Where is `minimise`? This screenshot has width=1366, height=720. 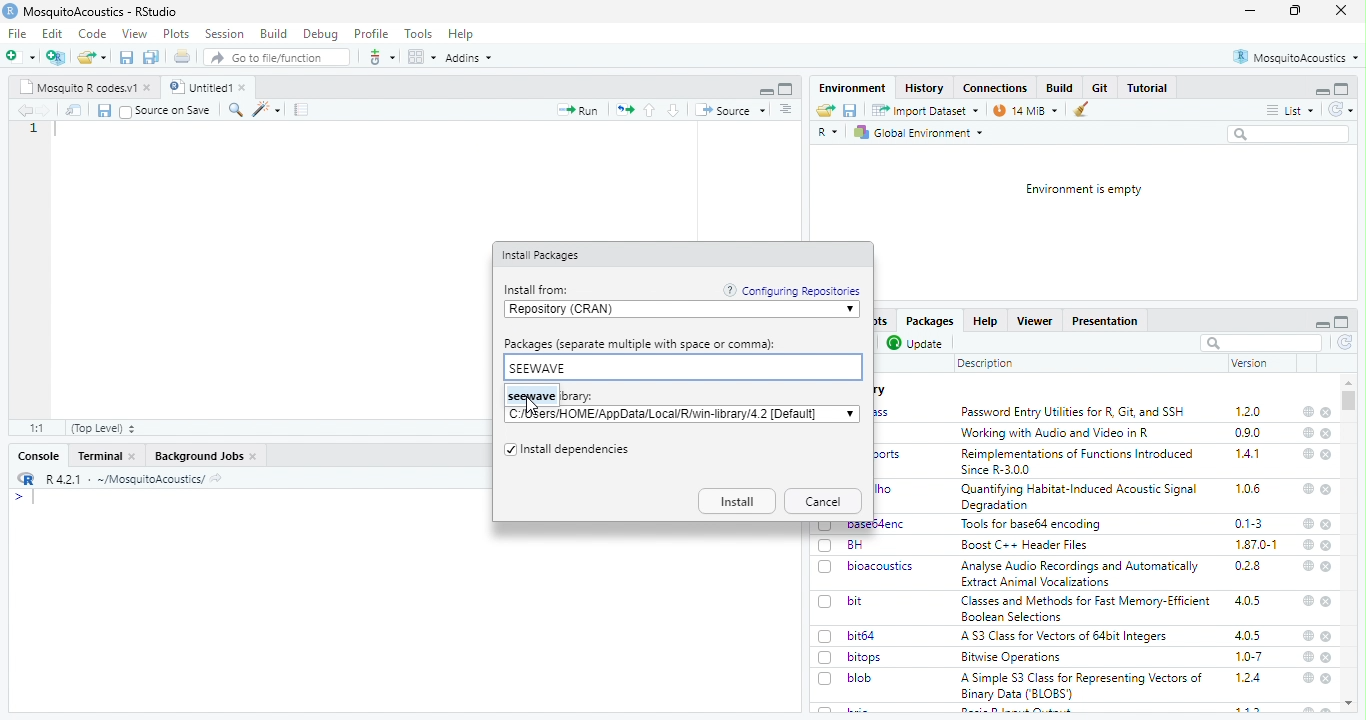 minimise is located at coordinates (1324, 325).